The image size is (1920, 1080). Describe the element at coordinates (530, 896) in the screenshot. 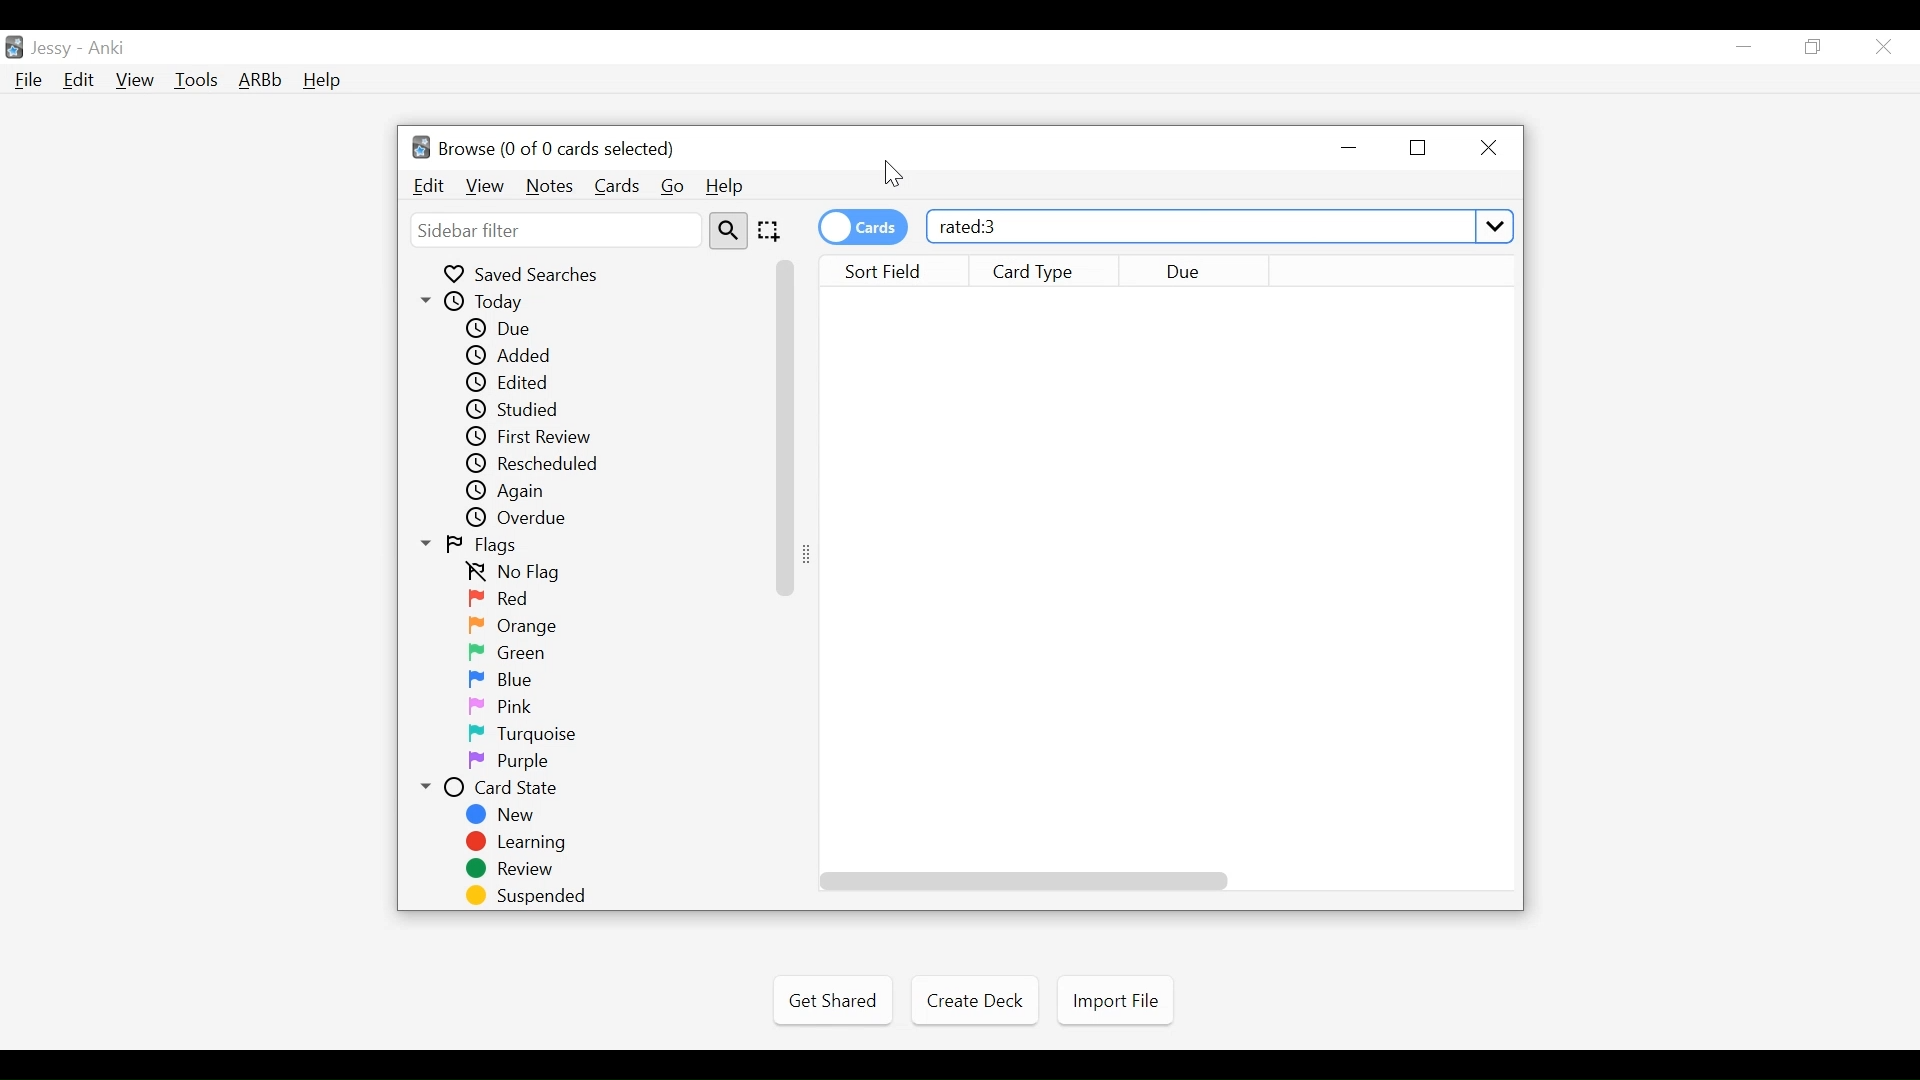

I see `Suspended` at that location.